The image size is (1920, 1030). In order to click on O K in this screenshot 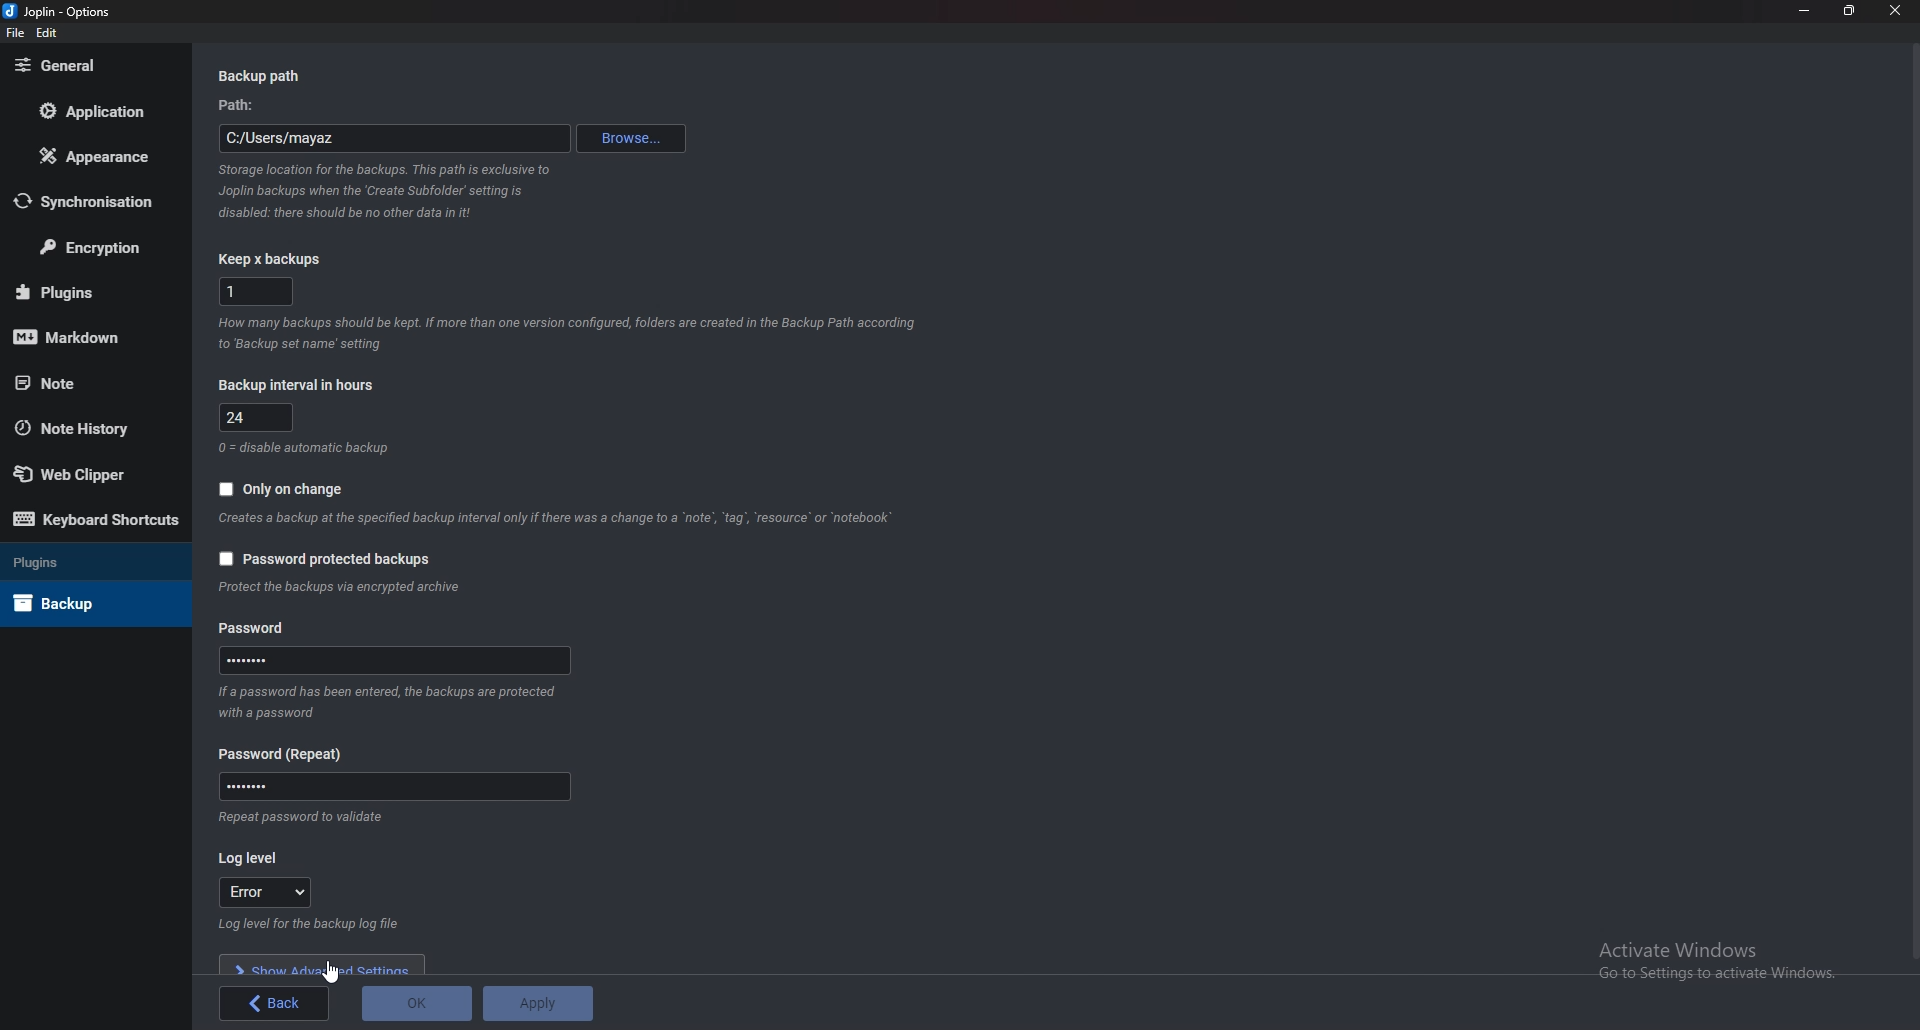, I will do `click(416, 1004)`.